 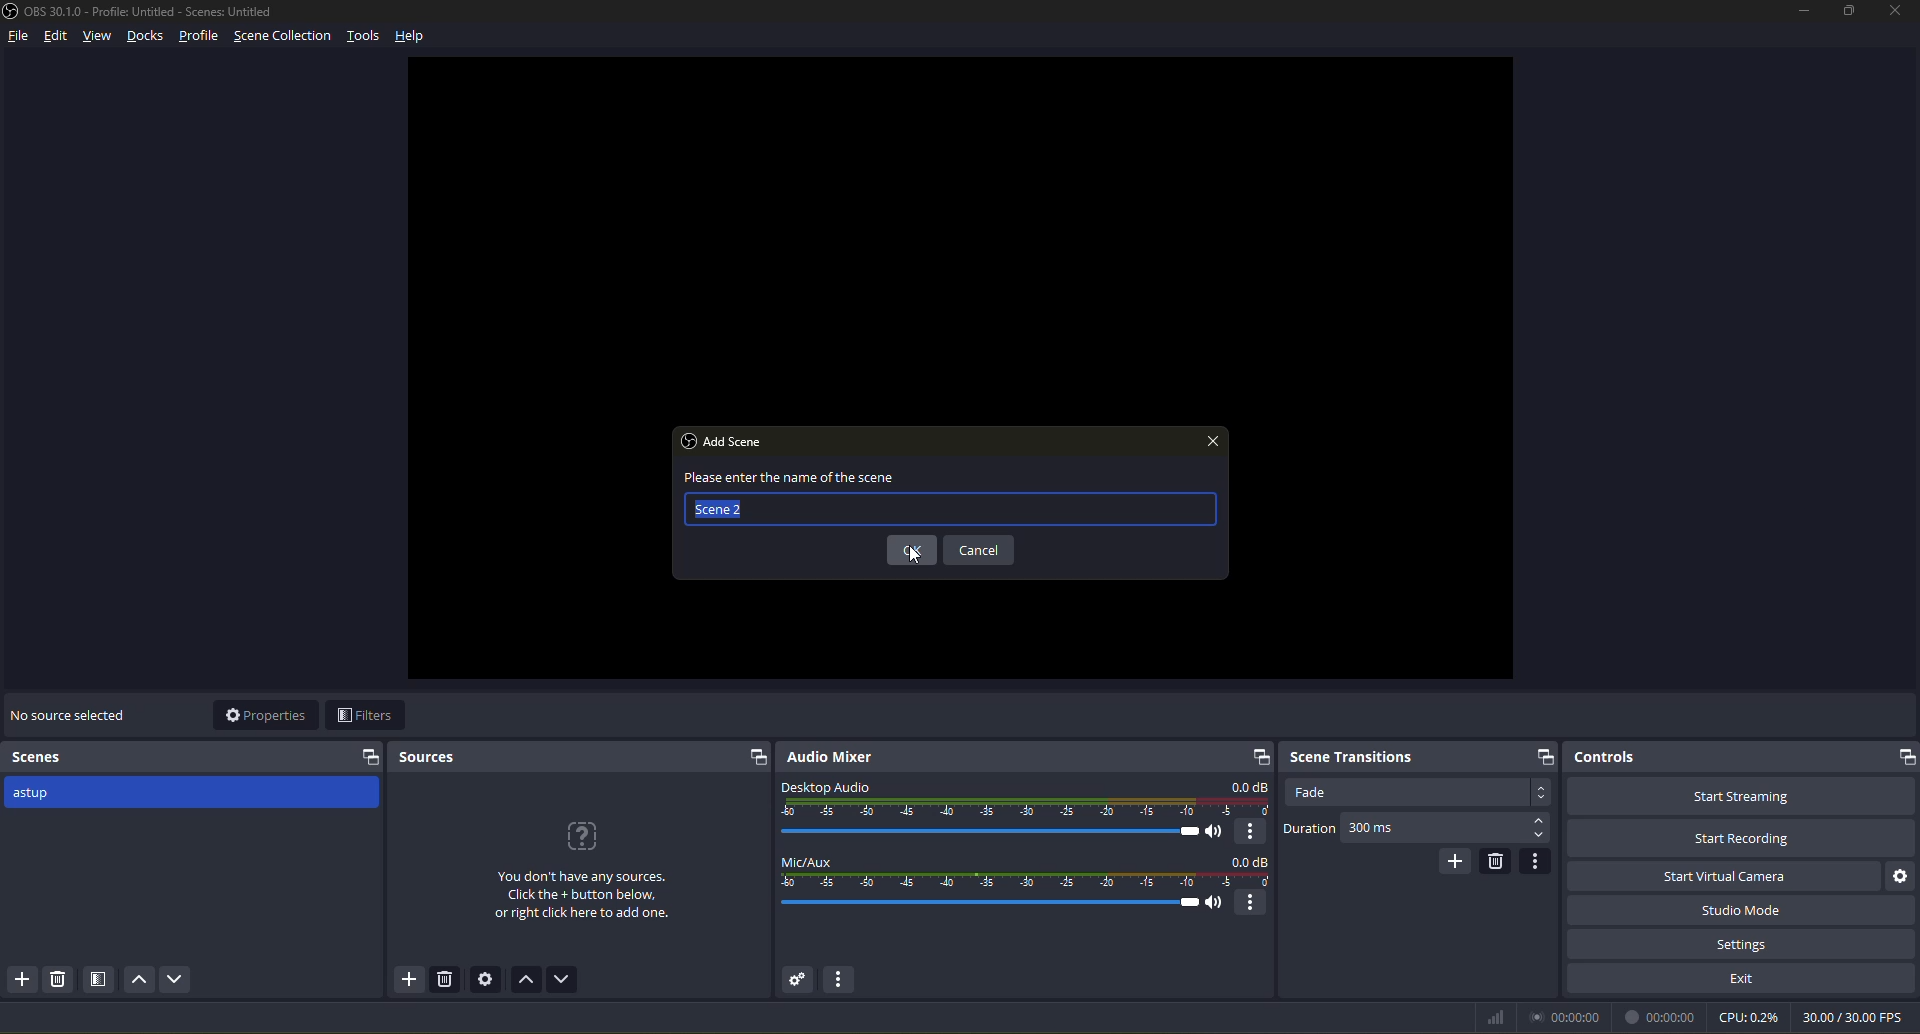 What do you see at coordinates (1261, 757) in the screenshot?
I see `expand` at bounding box center [1261, 757].